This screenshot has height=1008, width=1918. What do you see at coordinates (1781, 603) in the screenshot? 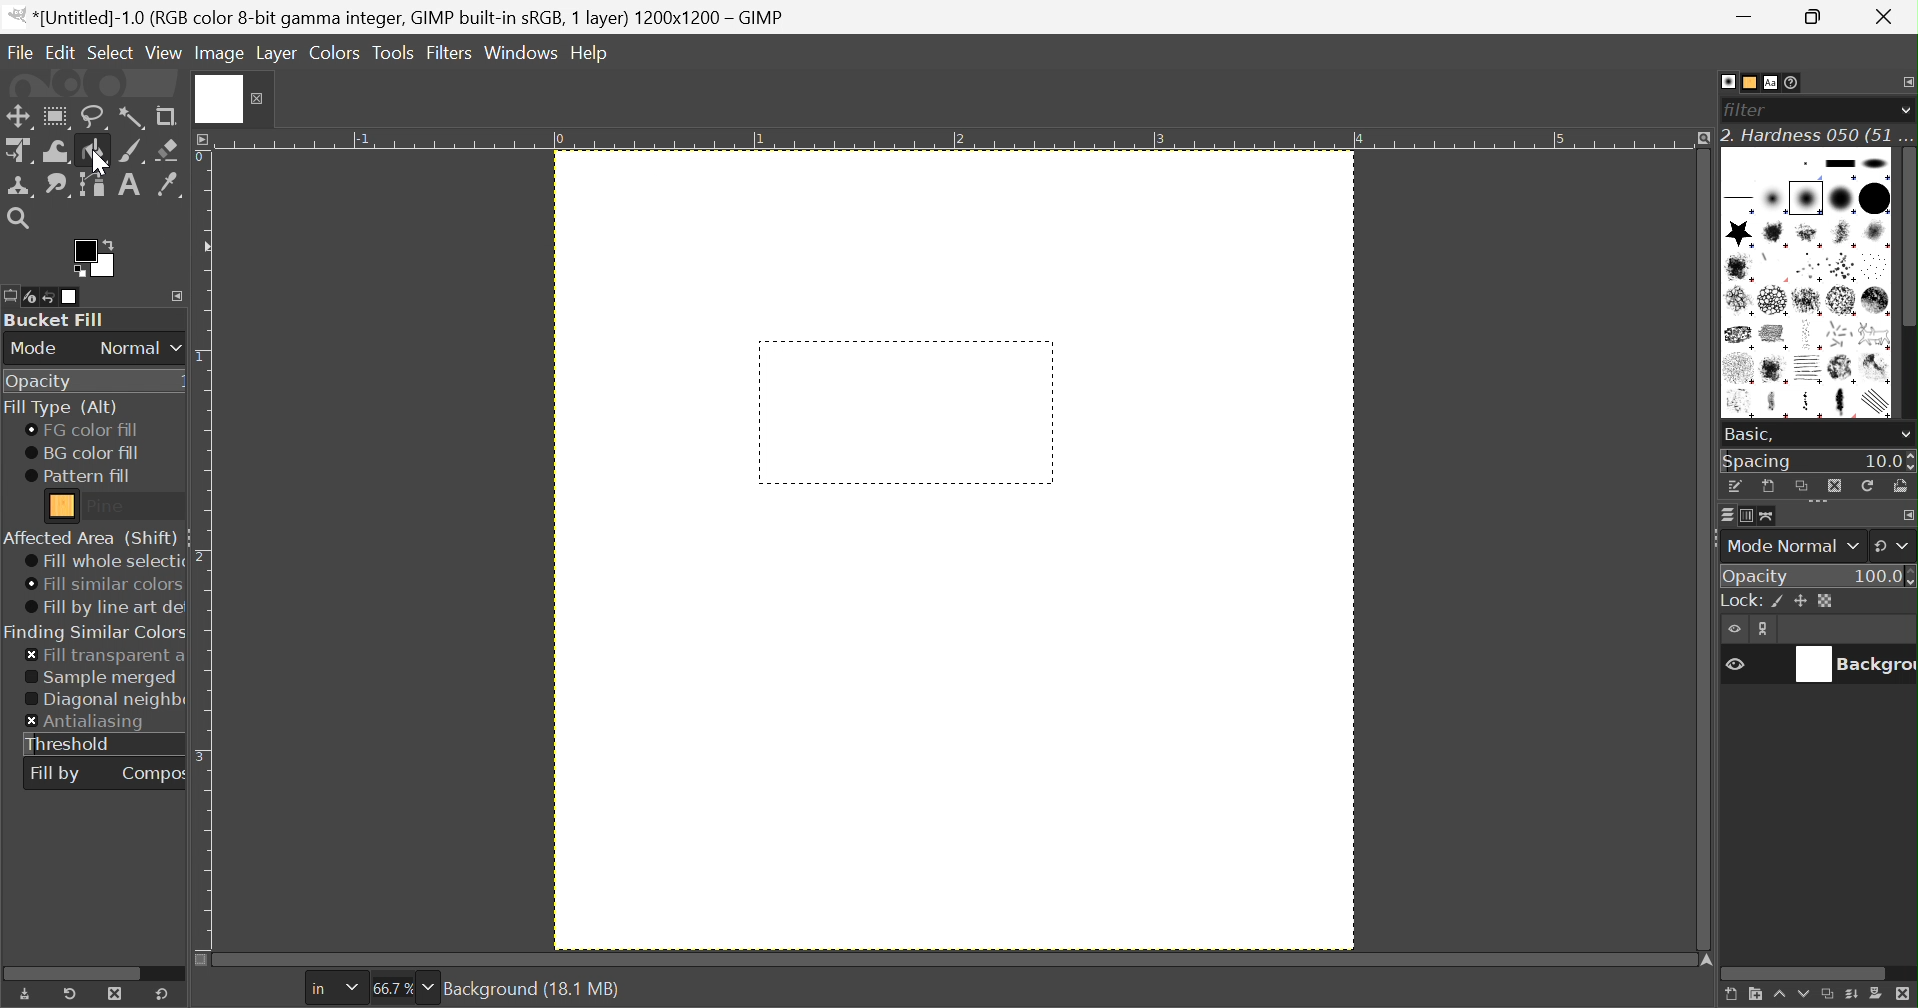
I see `Lock pixels` at bounding box center [1781, 603].